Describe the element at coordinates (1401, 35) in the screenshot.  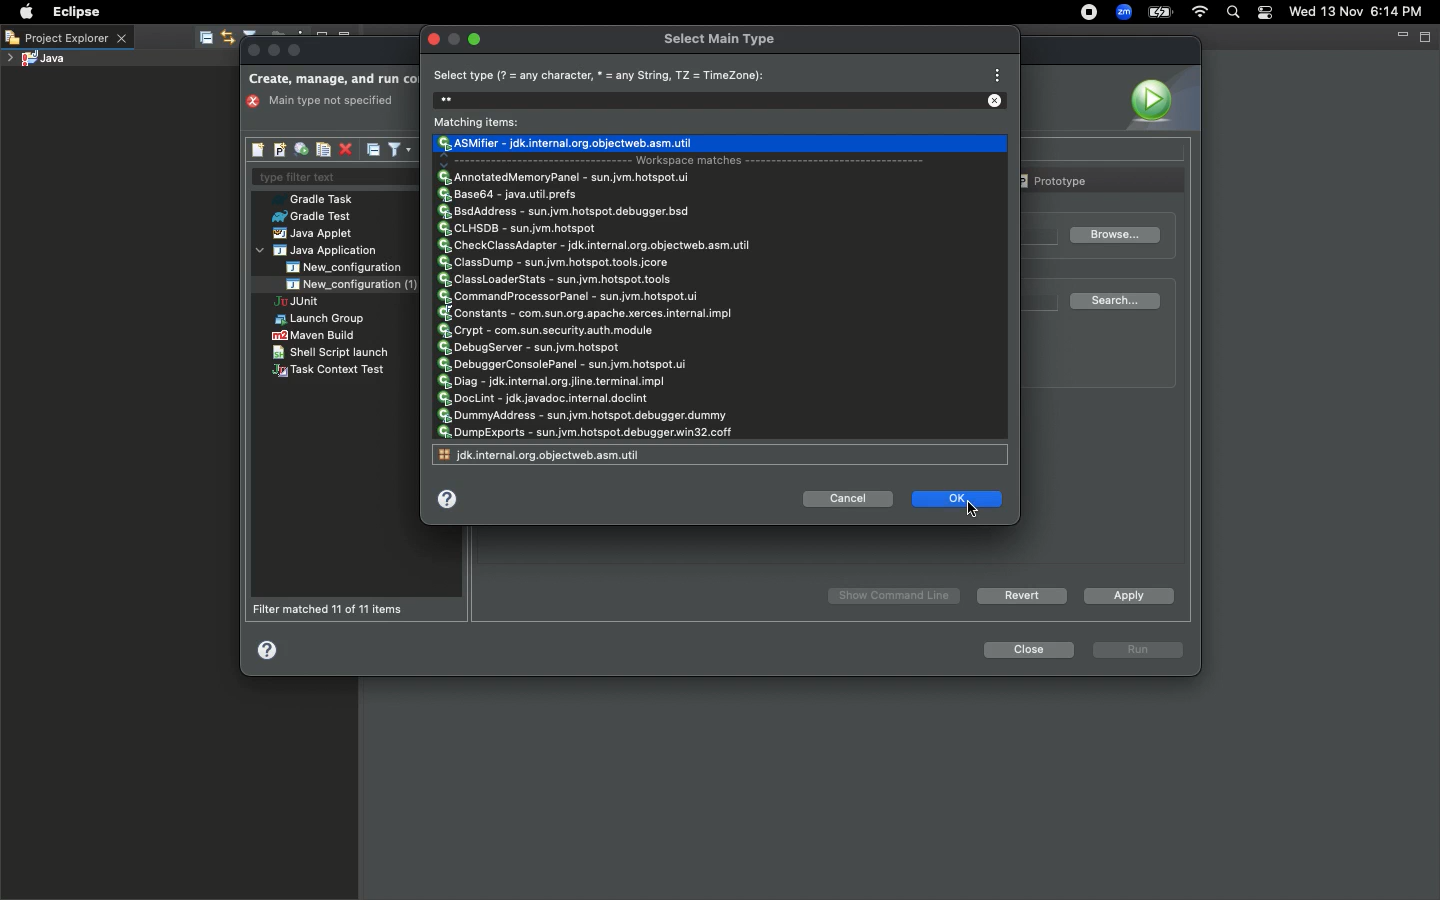
I see `Minimize` at that location.